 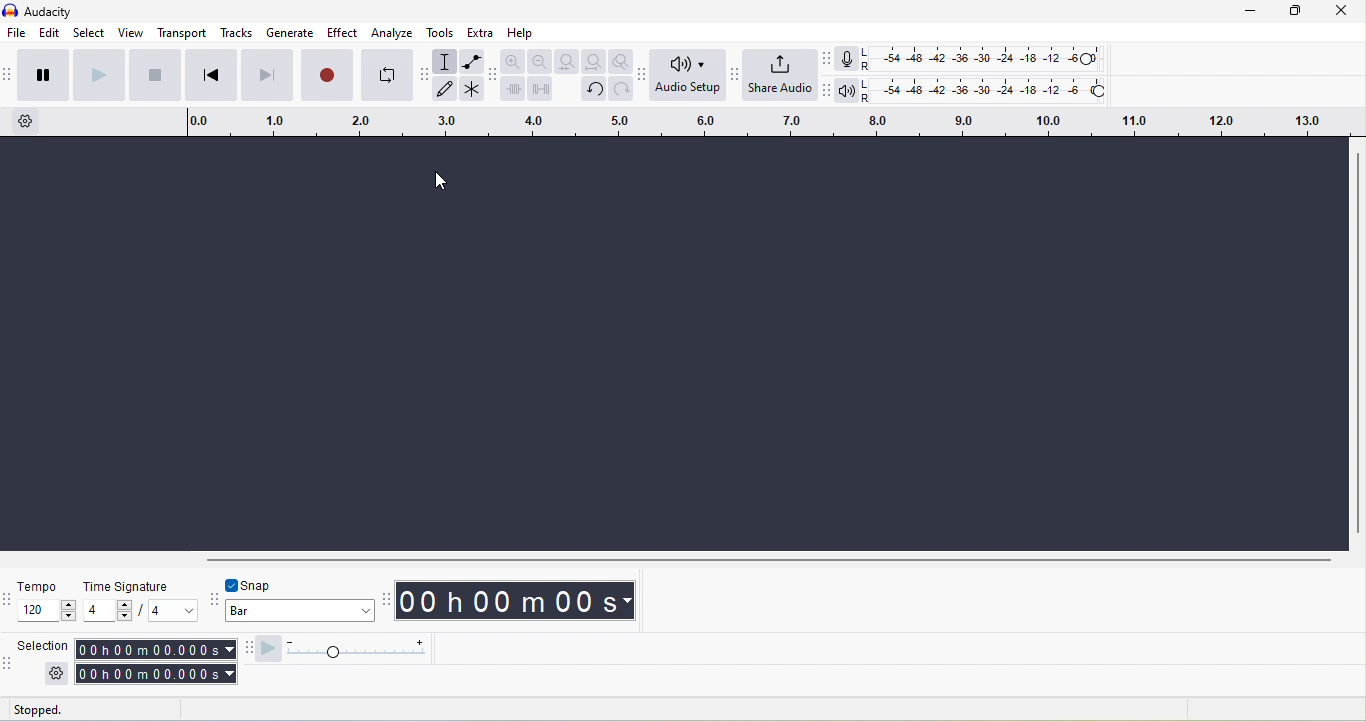 I want to click on tools, so click(x=437, y=33).